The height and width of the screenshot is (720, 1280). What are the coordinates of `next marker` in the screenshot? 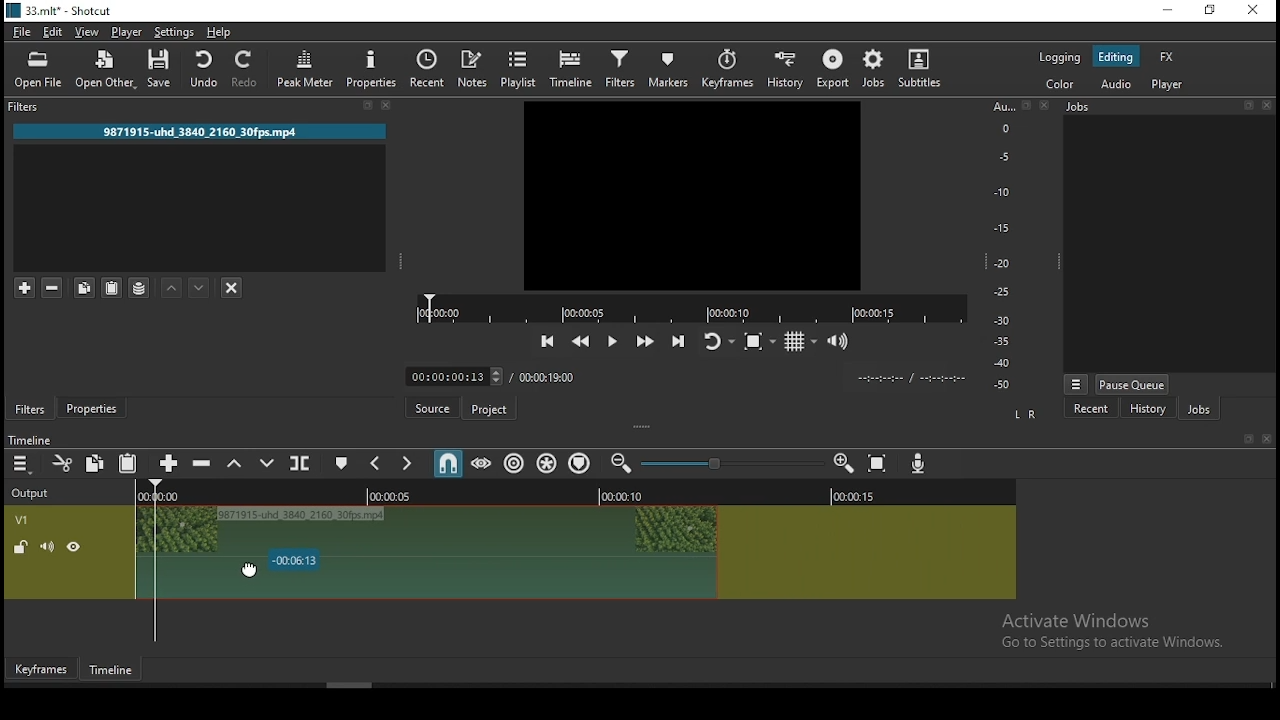 It's located at (408, 465).